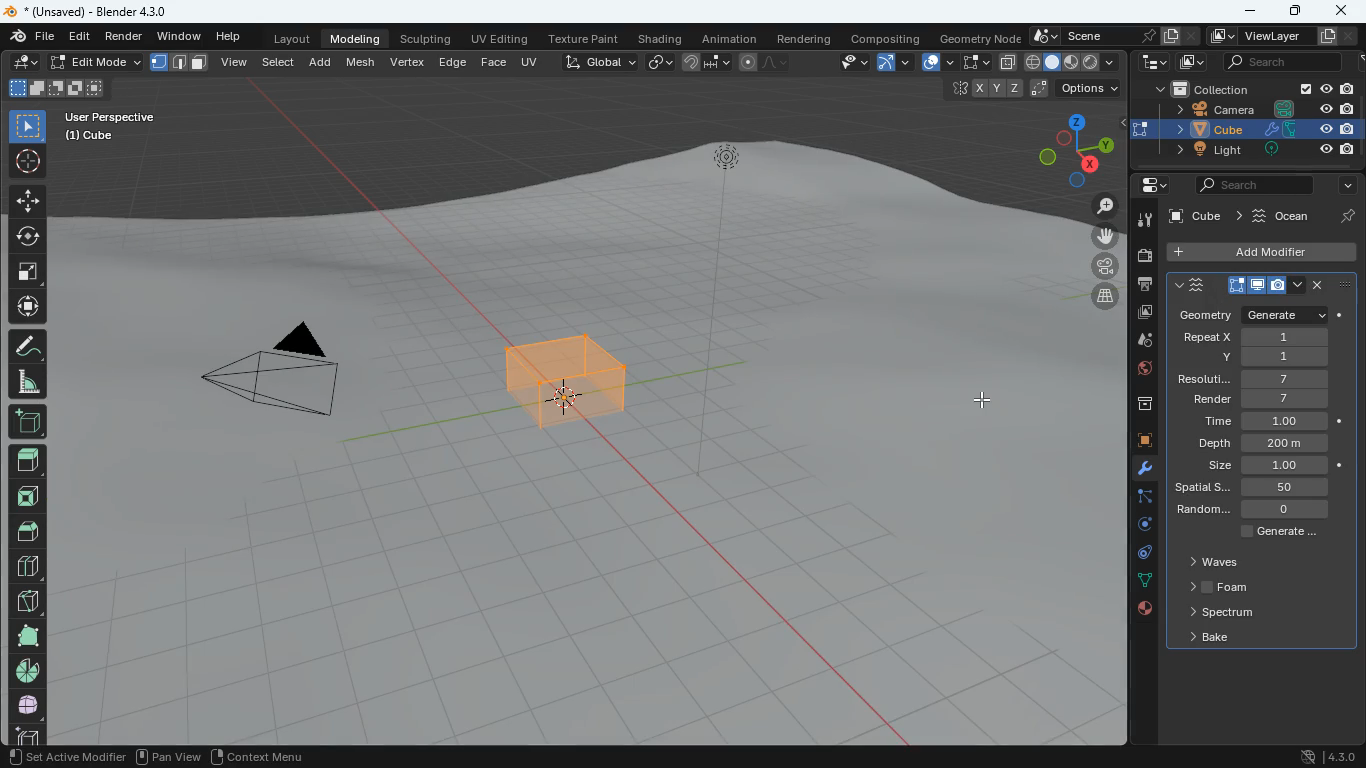 The height and width of the screenshot is (768, 1366). What do you see at coordinates (236, 64) in the screenshot?
I see `view` at bounding box center [236, 64].